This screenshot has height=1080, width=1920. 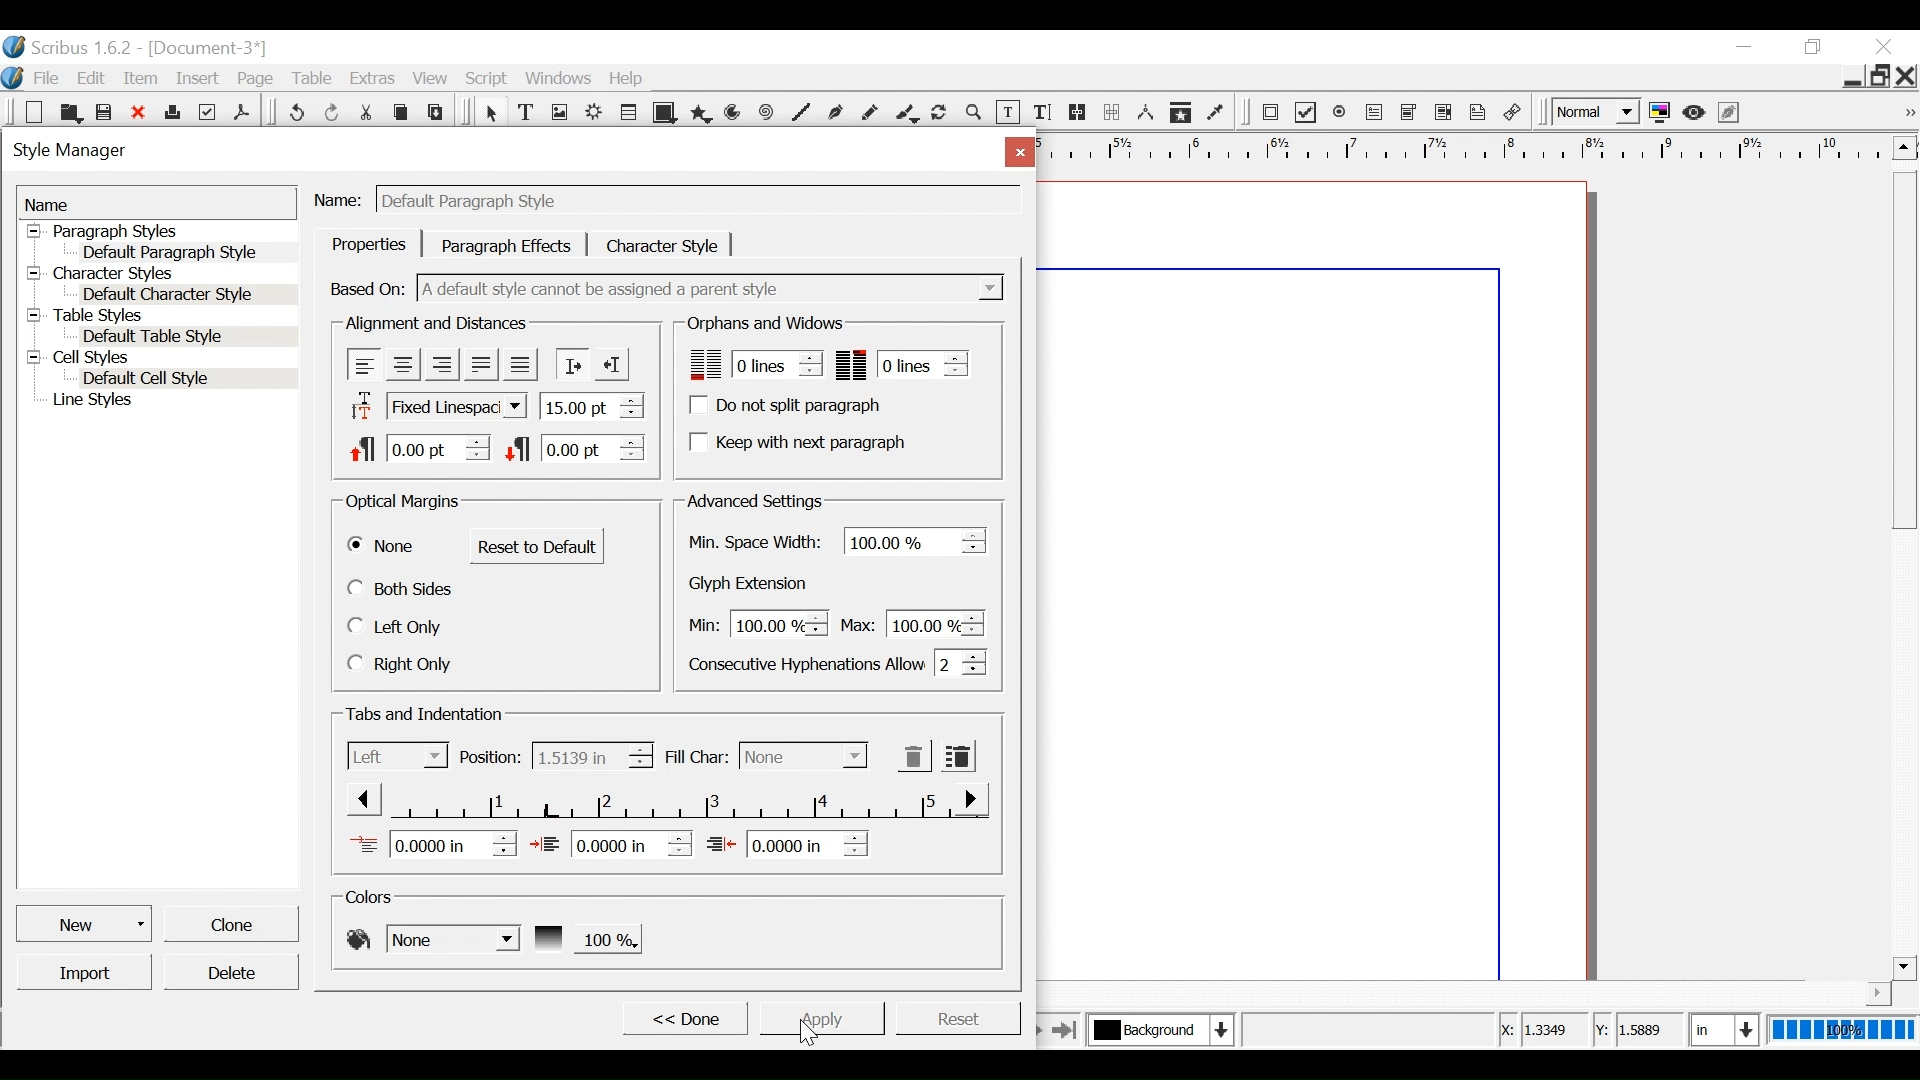 What do you see at coordinates (526, 113) in the screenshot?
I see `Text Frame` at bounding box center [526, 113].